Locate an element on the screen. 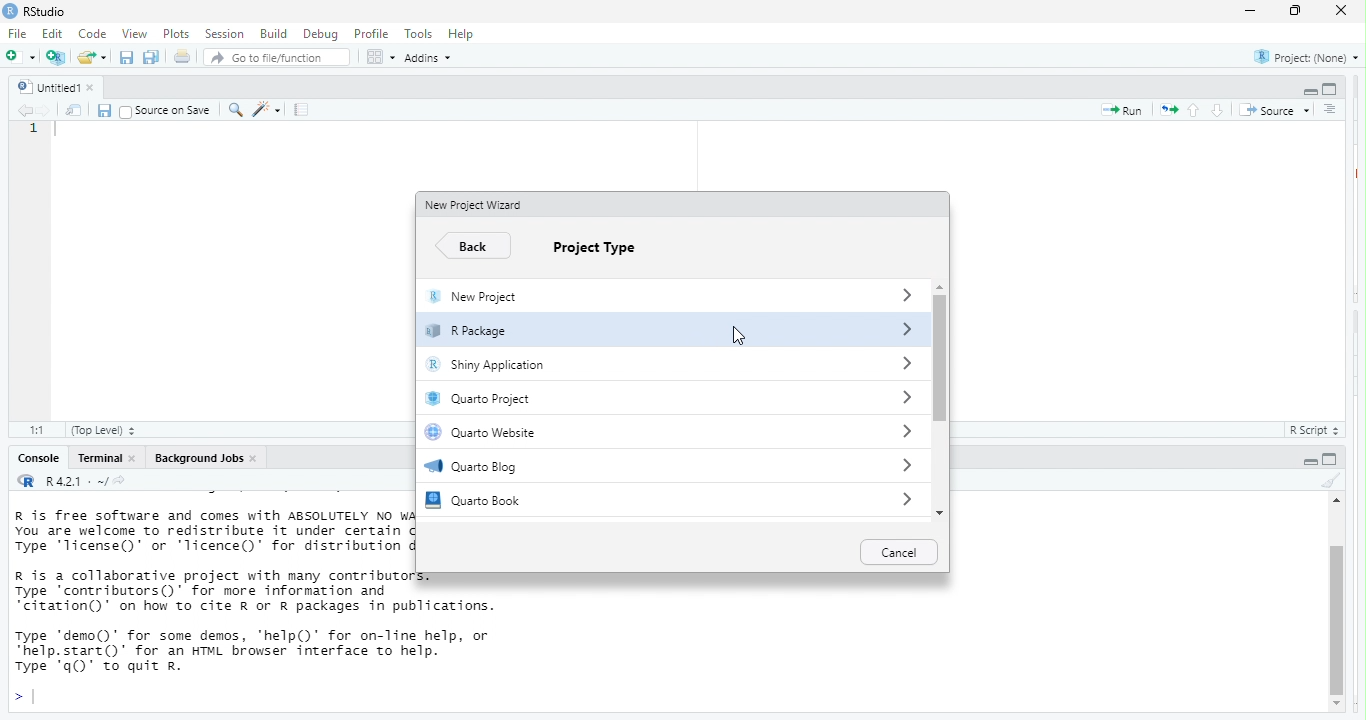 The width and height of the screenshot is (1366, 720). R Shiny Application is located at coordinates (630, 369).